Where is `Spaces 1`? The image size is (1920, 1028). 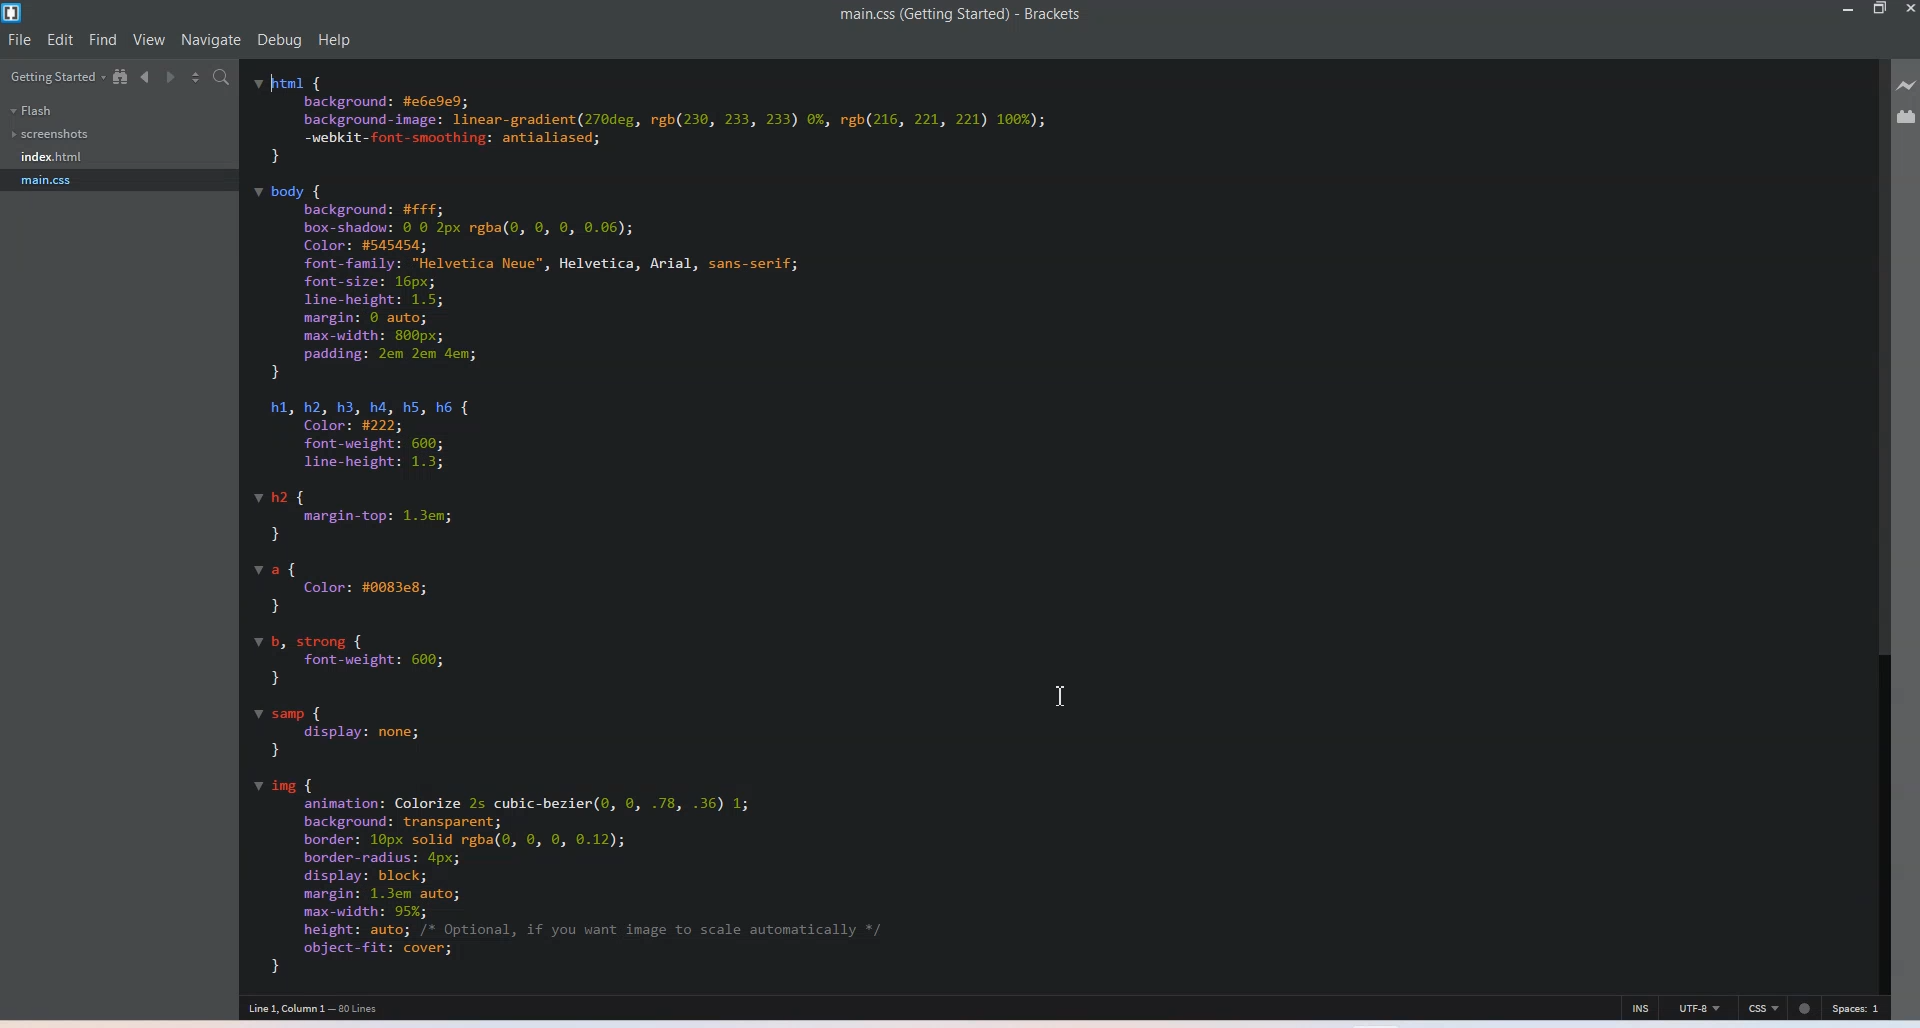
Spaces 1 is located at coordinates (1858, 1008).